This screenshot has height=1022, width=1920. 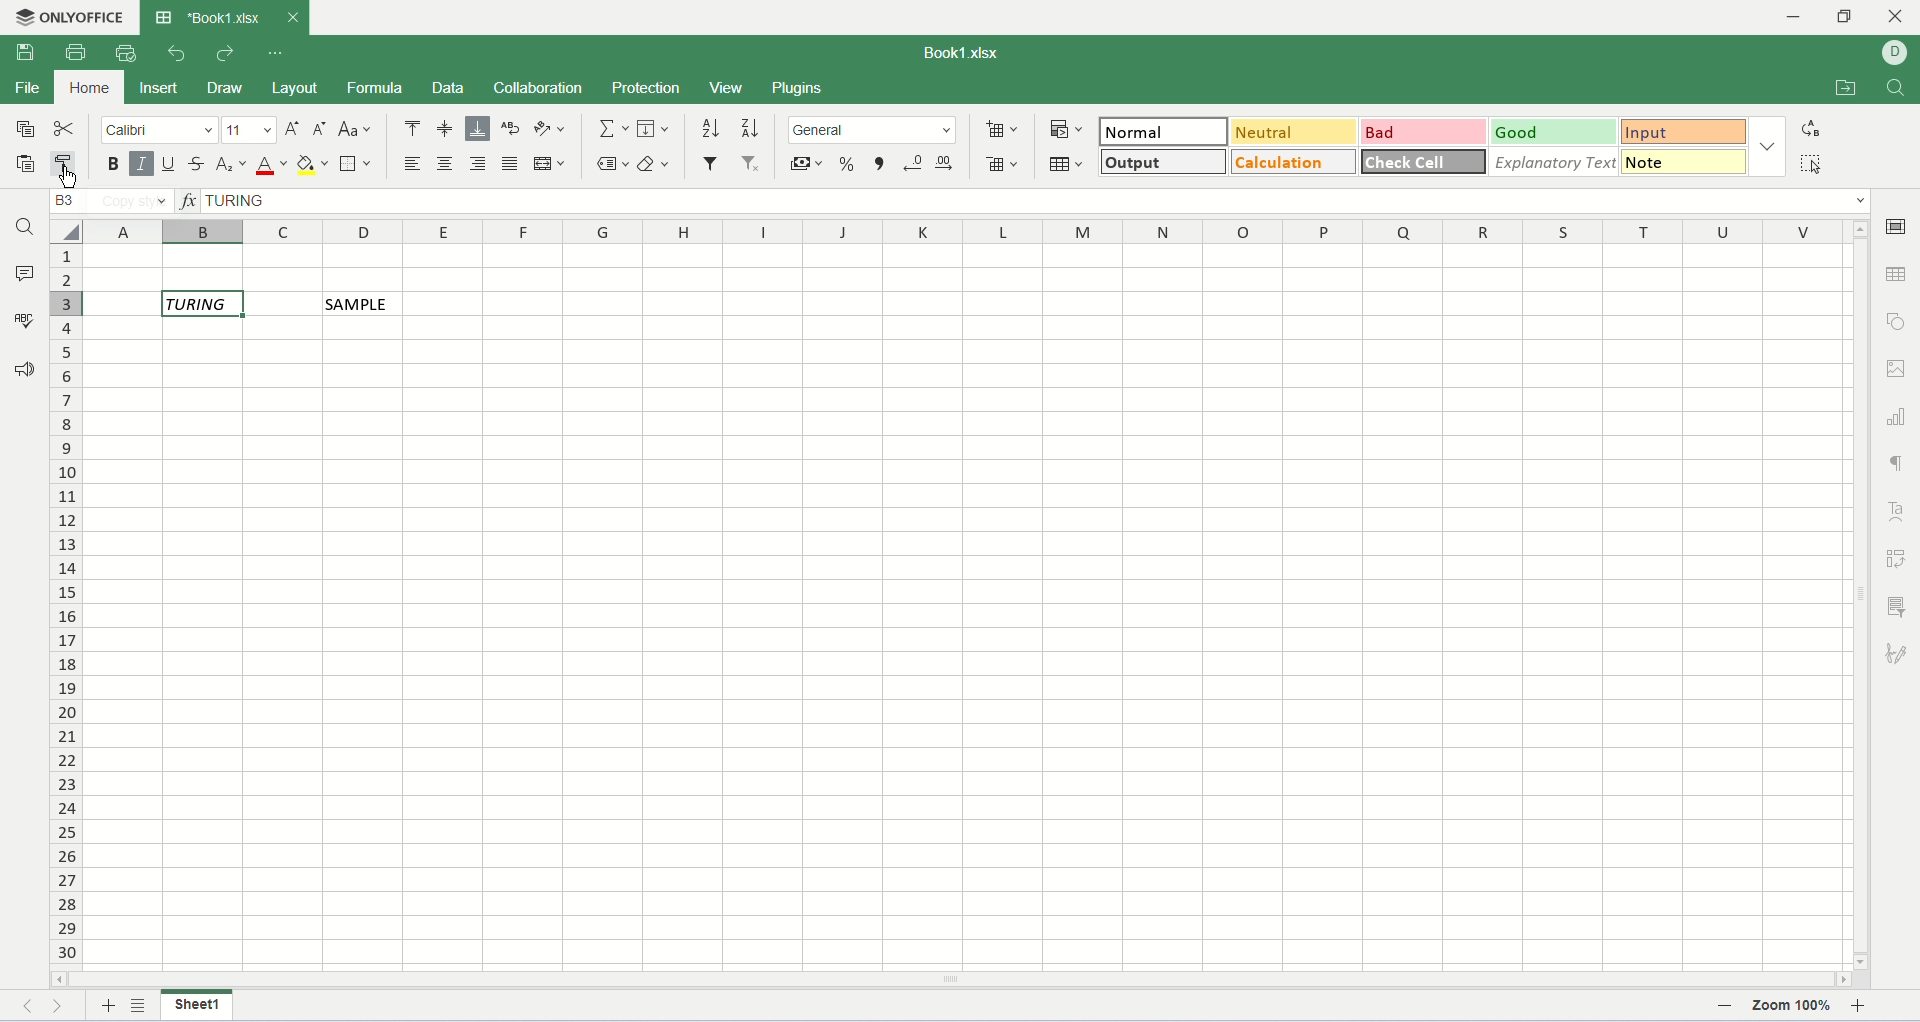 What do you see at coordinates (881, 165) in the screenshot?
I see `comma style` at bounding box center [881, 165].